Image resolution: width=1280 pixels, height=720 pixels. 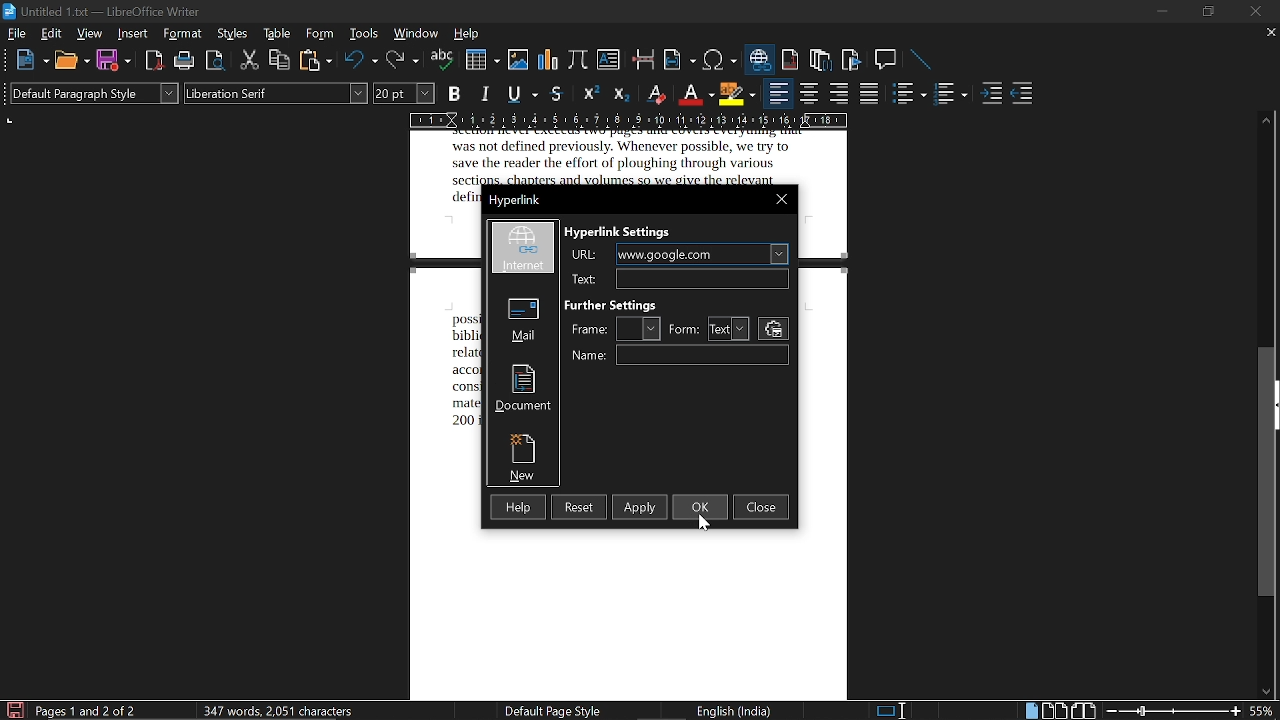 What do you see at coordinates (277, 94) in the screenshot?
I see `font style` at bounding box center [277, 94].